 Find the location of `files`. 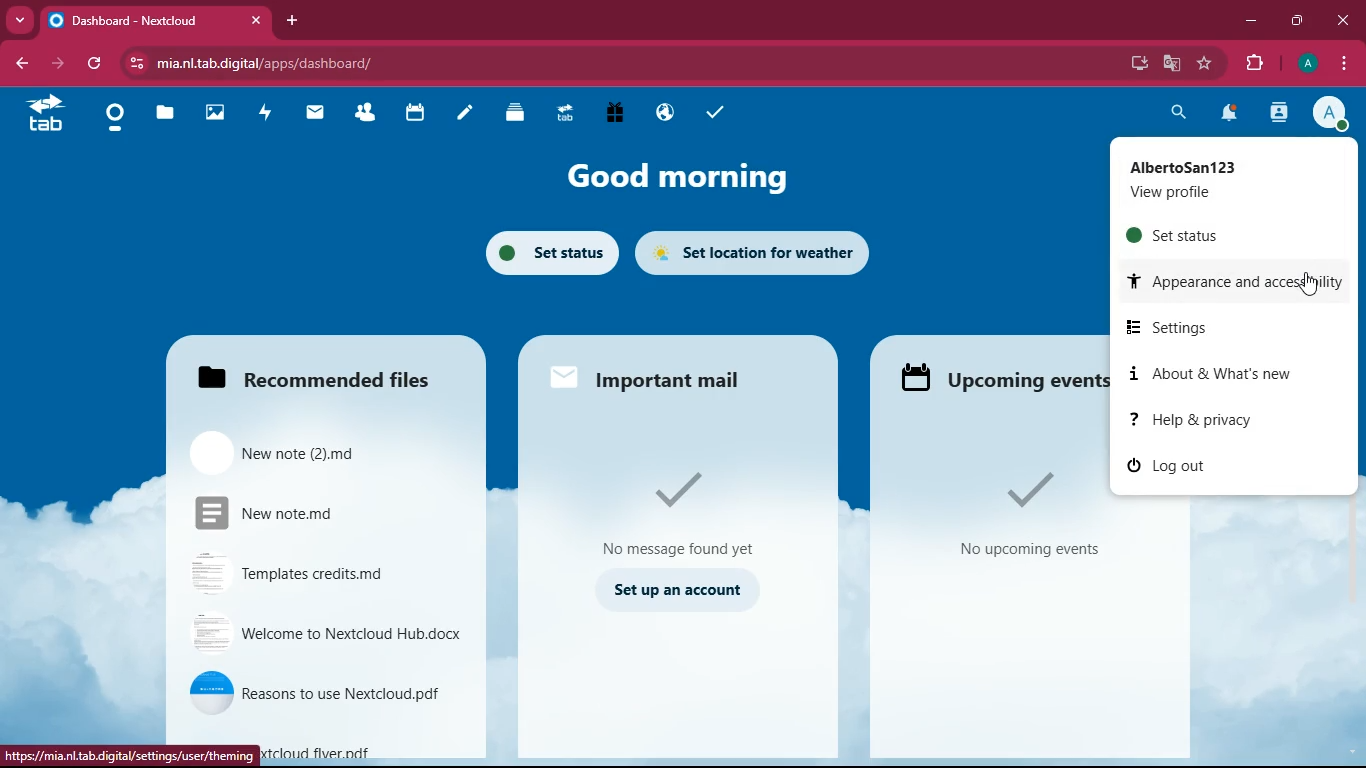

files is located at coordinates (322, 375).